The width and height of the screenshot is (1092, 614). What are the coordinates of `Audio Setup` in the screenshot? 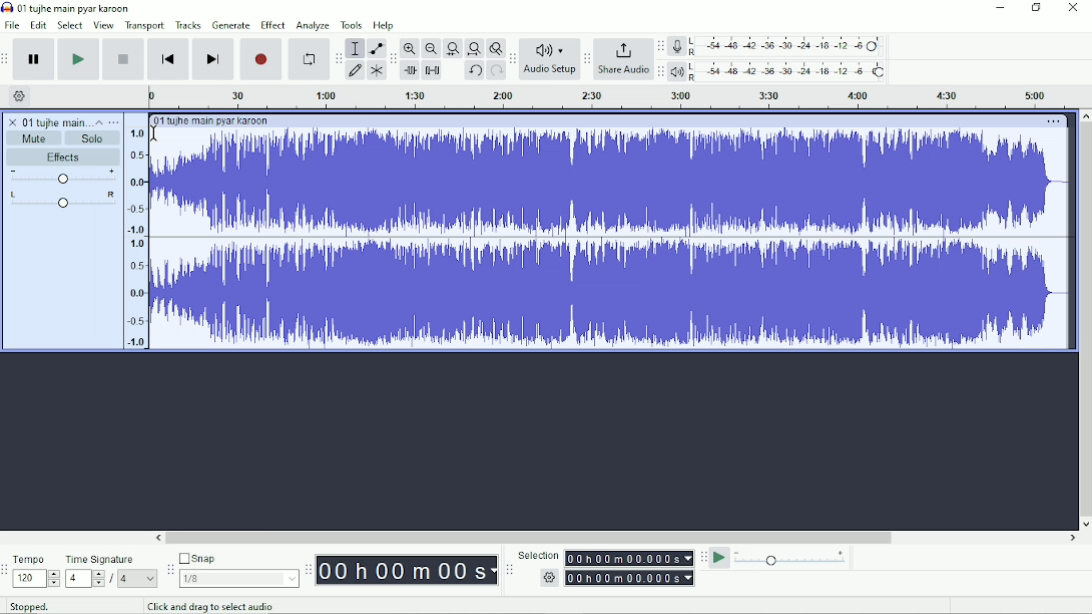 It's located at (549, 59).